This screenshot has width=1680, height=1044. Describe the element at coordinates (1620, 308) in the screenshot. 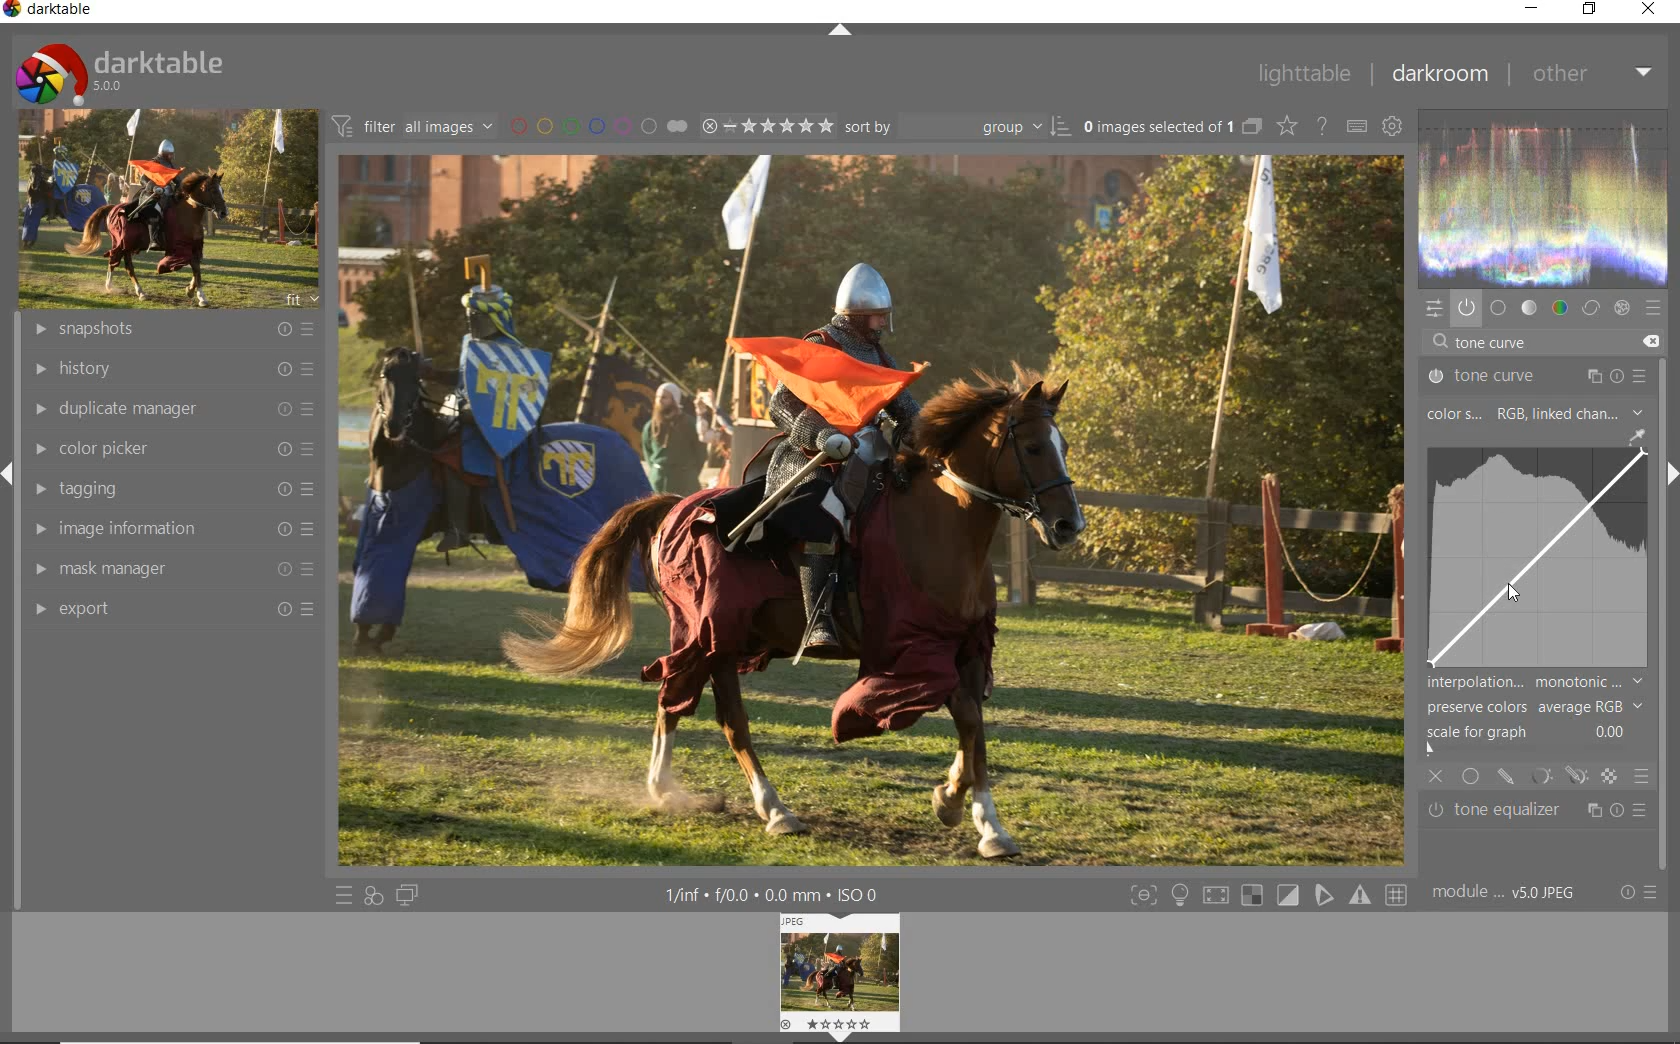

I see `effect` at that location.